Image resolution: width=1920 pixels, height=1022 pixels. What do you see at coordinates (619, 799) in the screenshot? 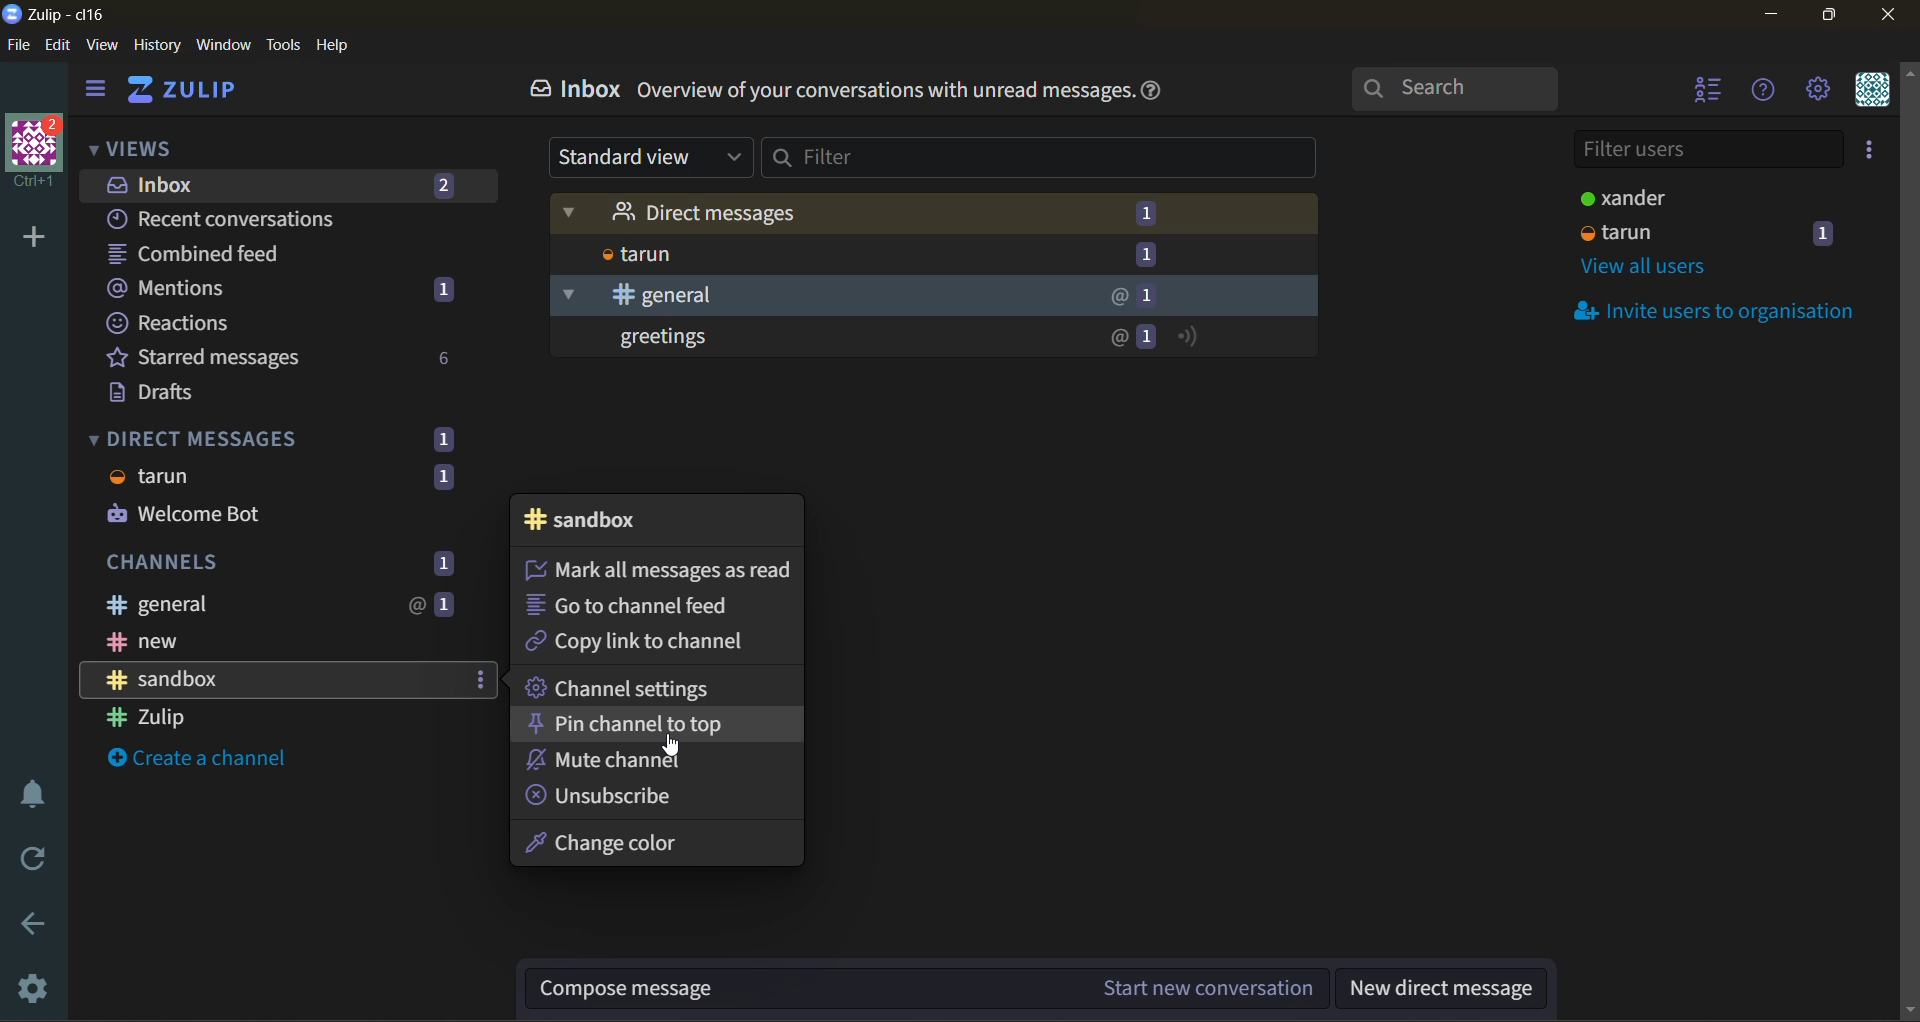
I see `unsubscribe` at bounding box center [619, 799].